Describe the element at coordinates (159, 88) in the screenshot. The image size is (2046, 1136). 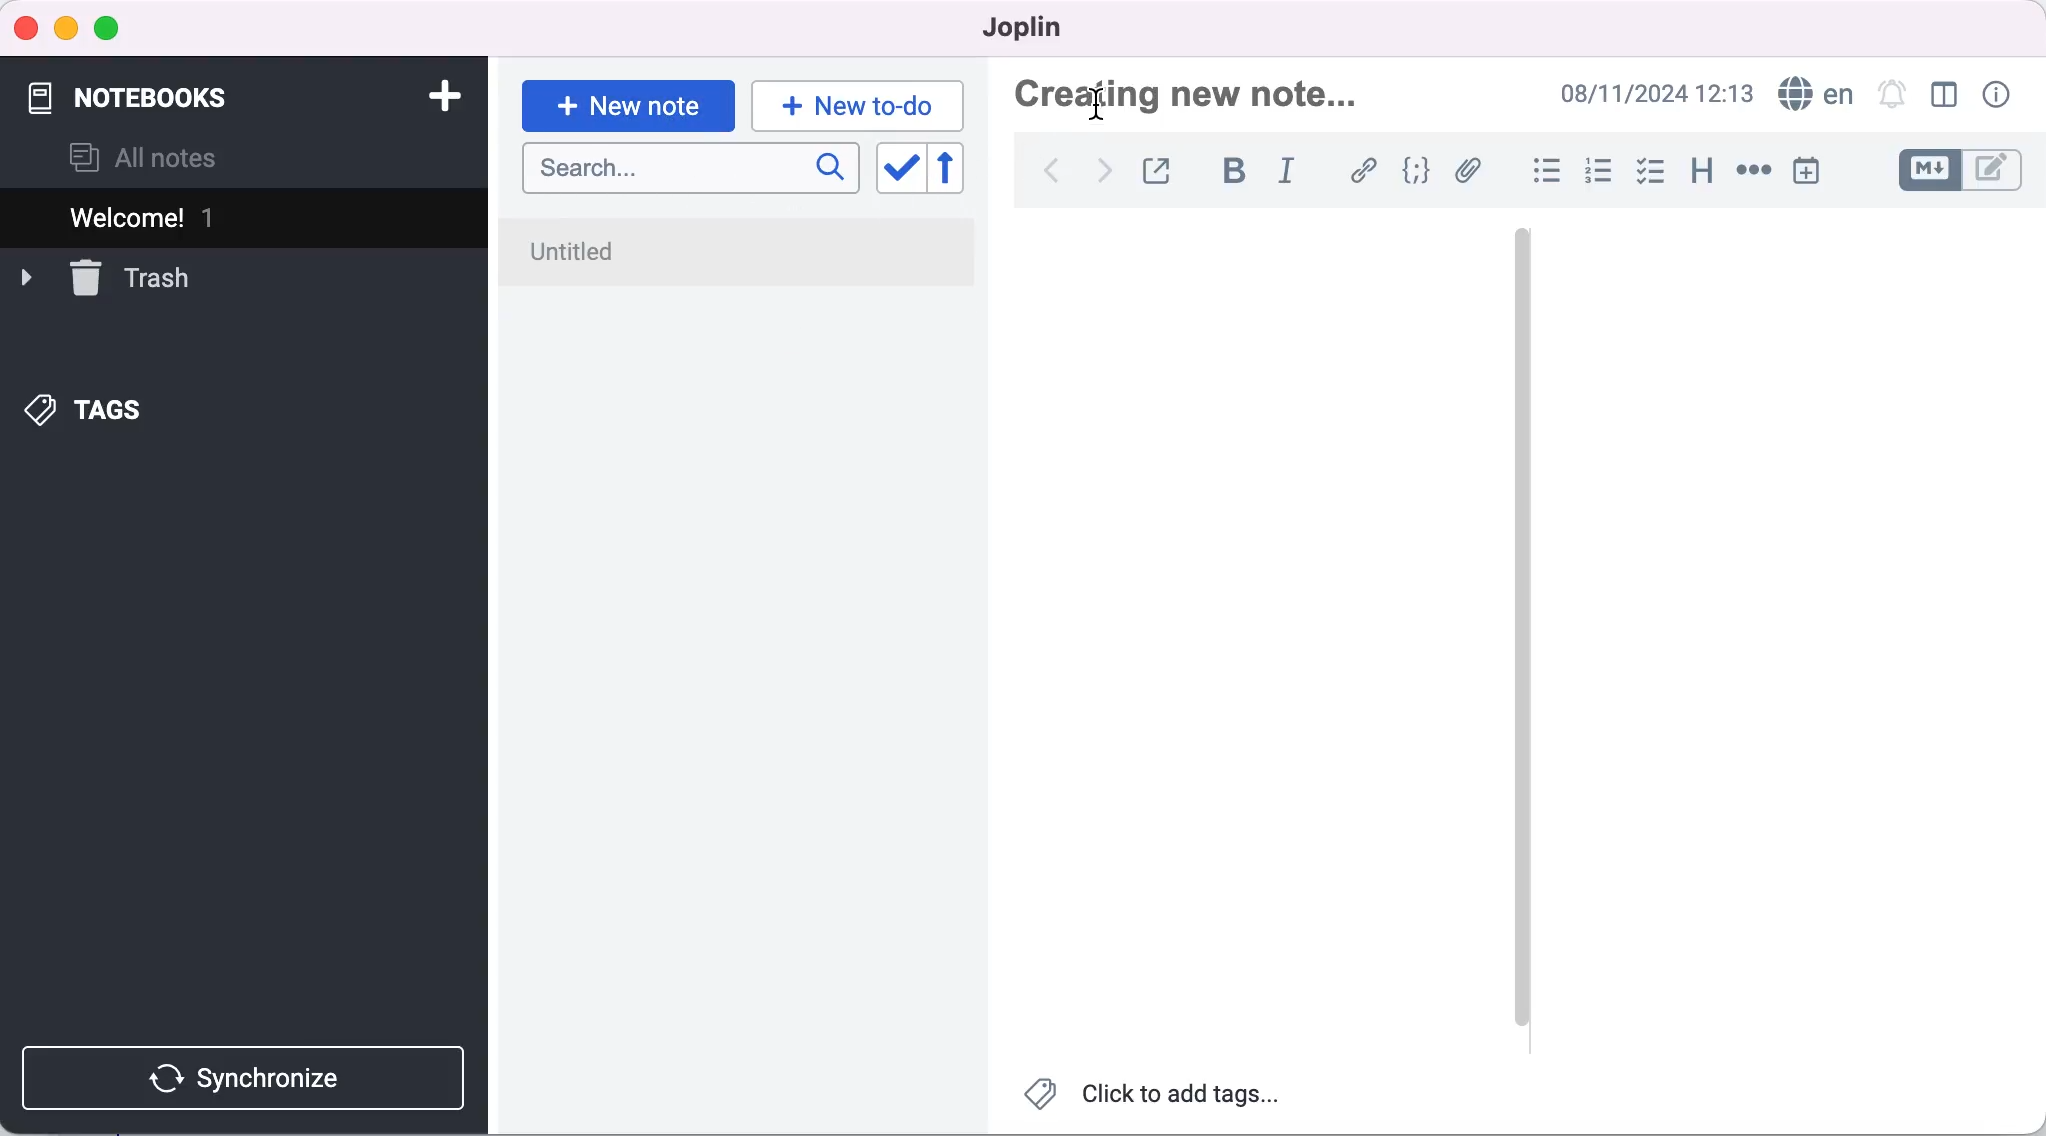
I see `notebooks` at that location.